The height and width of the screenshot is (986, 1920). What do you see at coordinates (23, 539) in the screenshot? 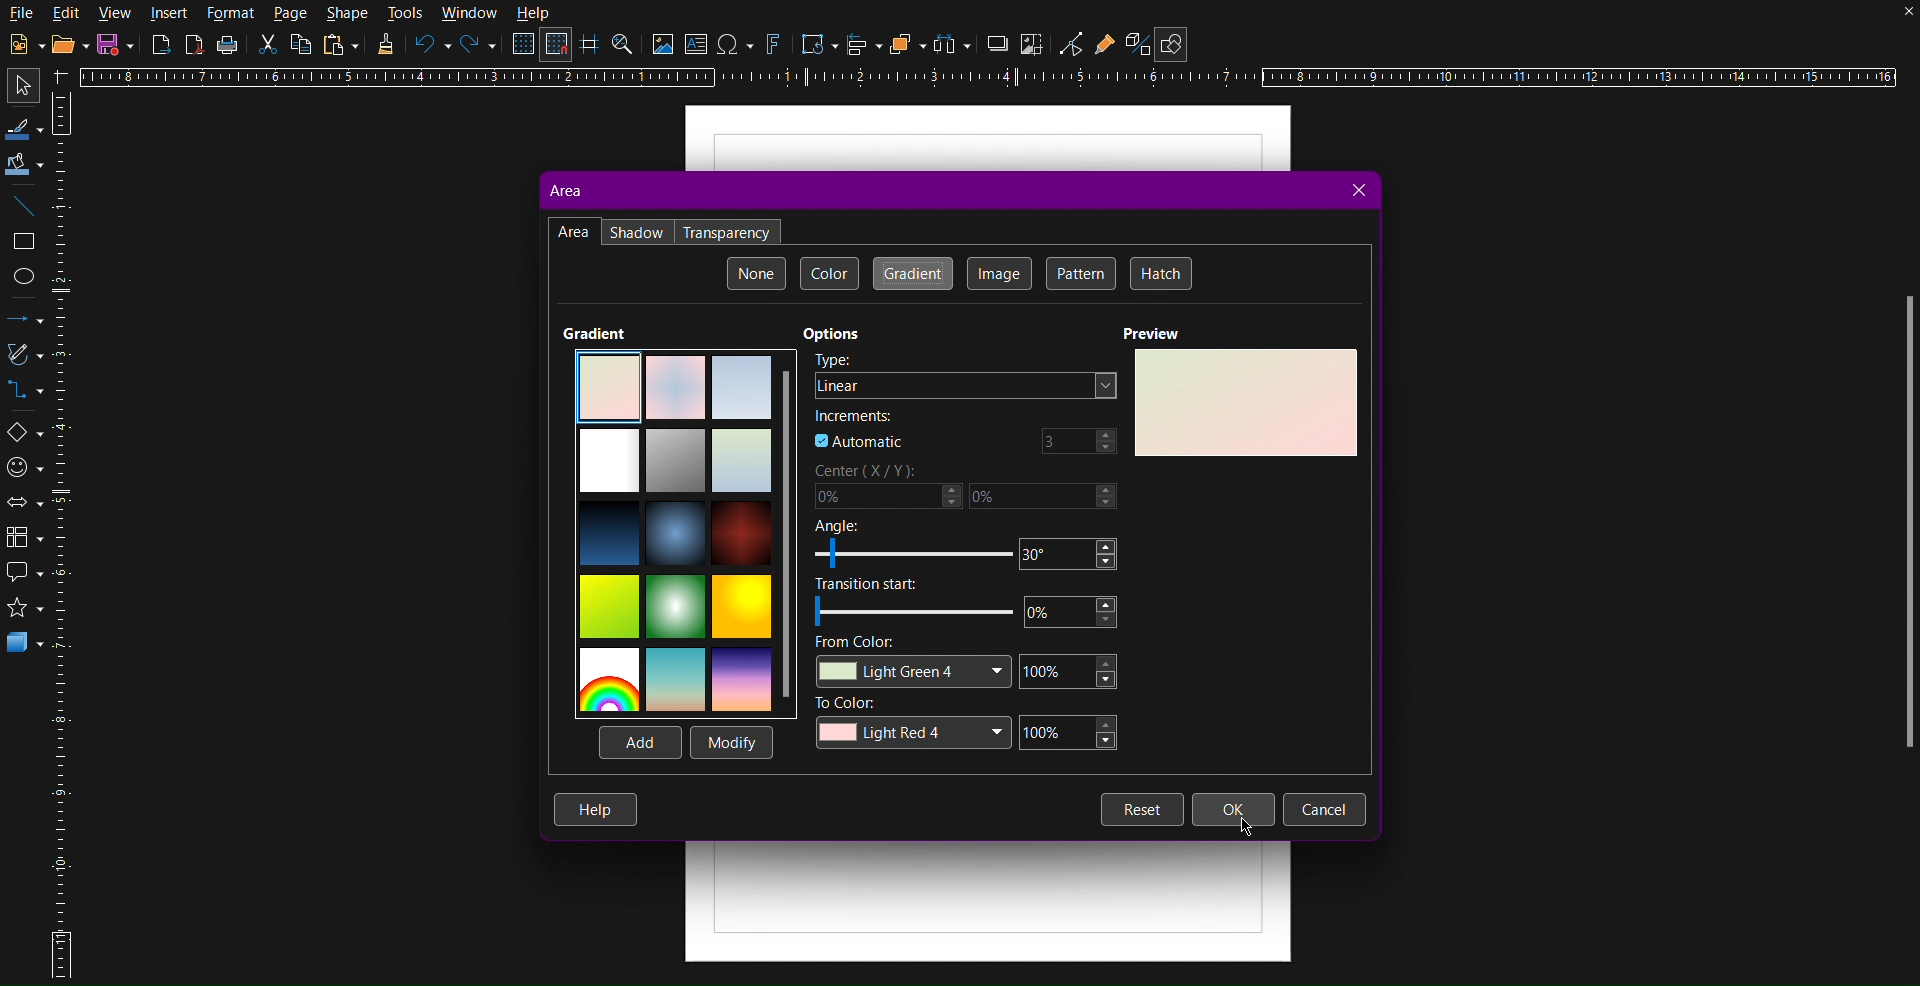
I see `Flowchart` at bounding box center [23, 539].